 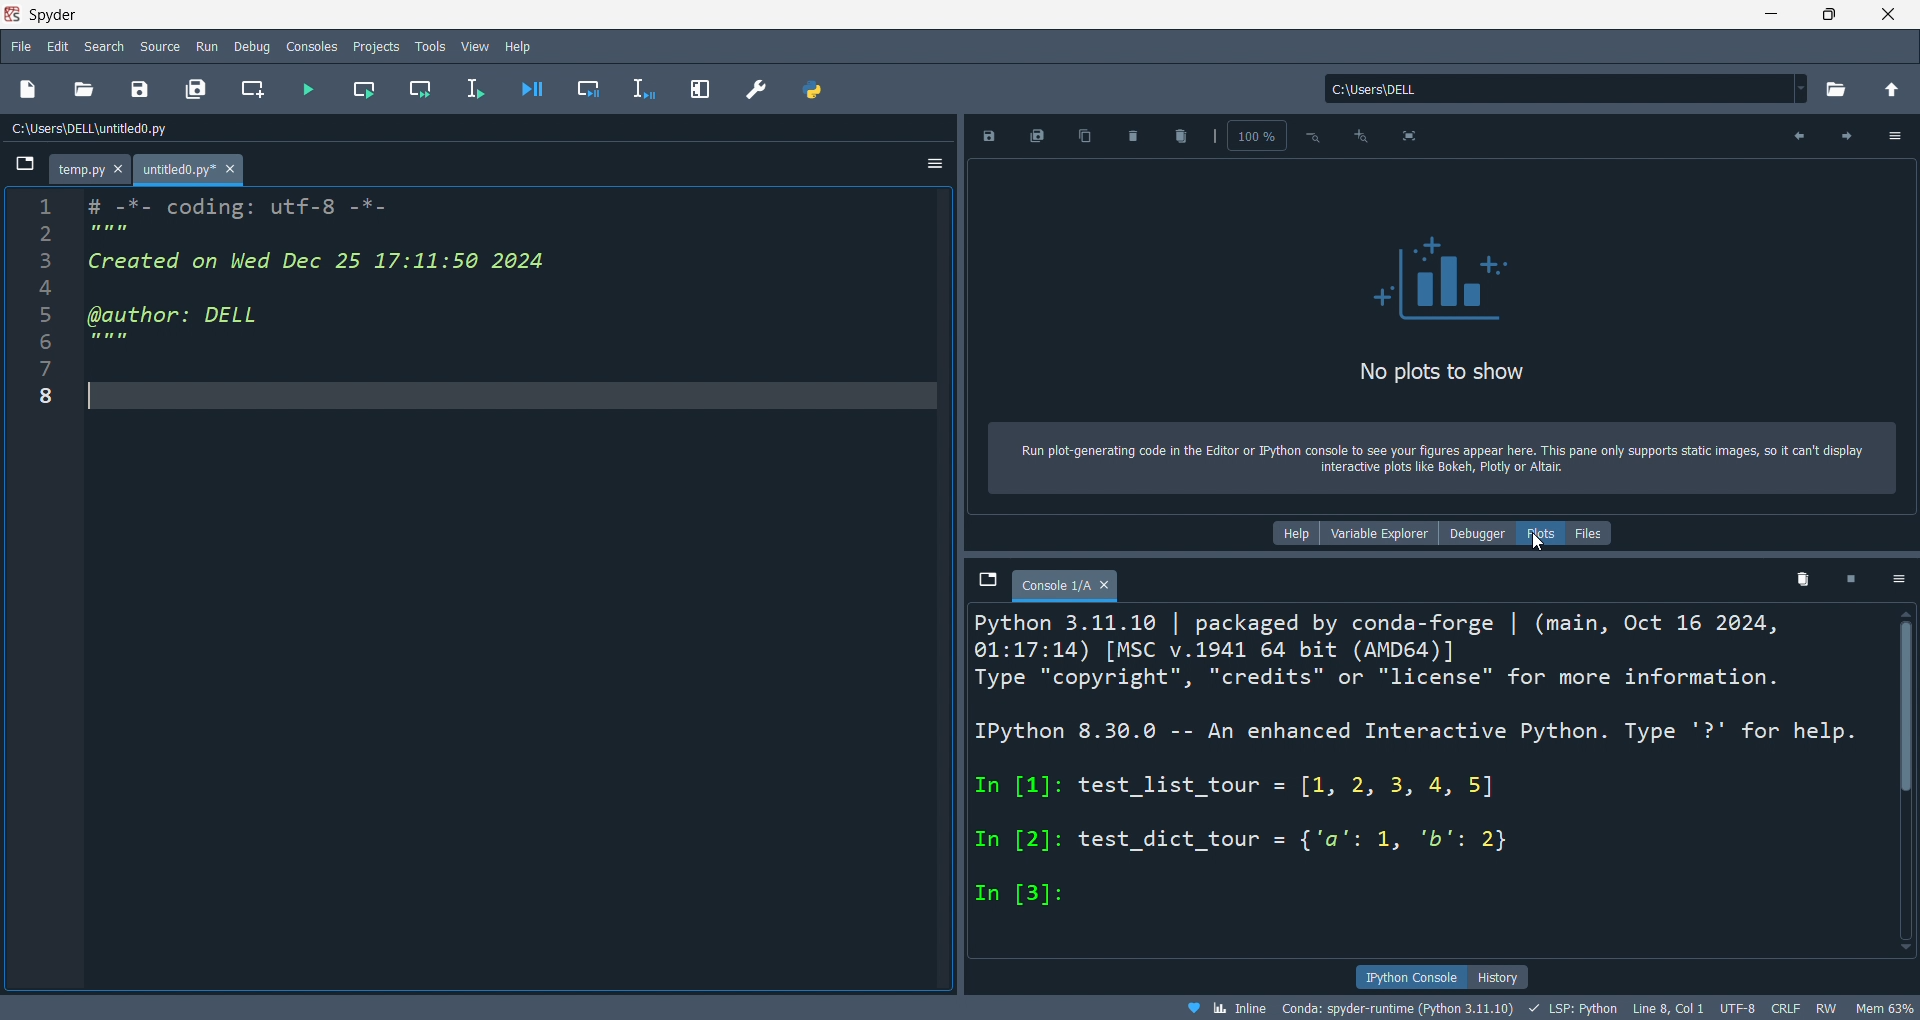 I want to click on history, so click(x=1496, y=976).